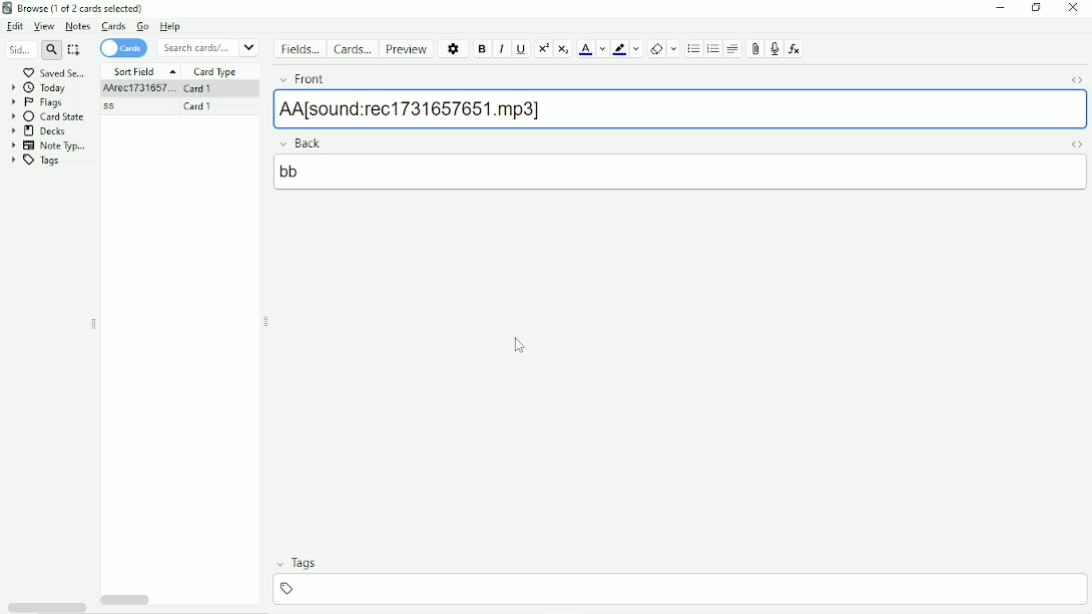 The width and height of the screenshot is (1092, 614). Describe the element at coordinates (306, 143) in the screenshot. I see `Back` at that location.